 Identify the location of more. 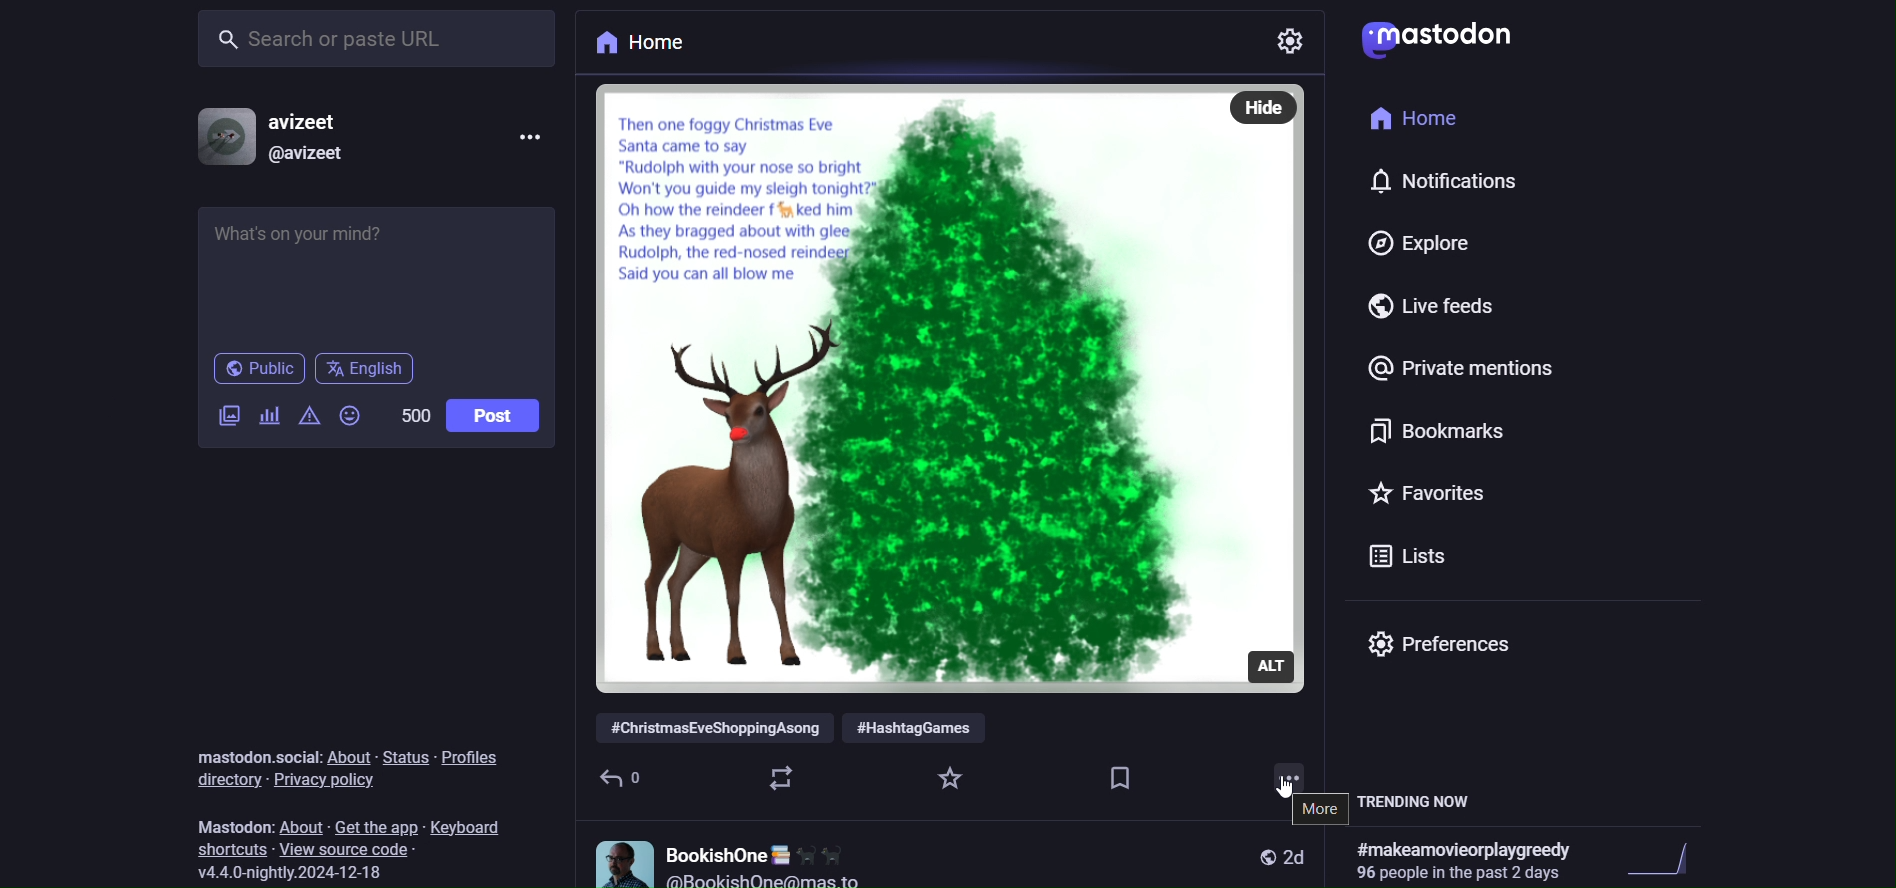
(1316, 807).